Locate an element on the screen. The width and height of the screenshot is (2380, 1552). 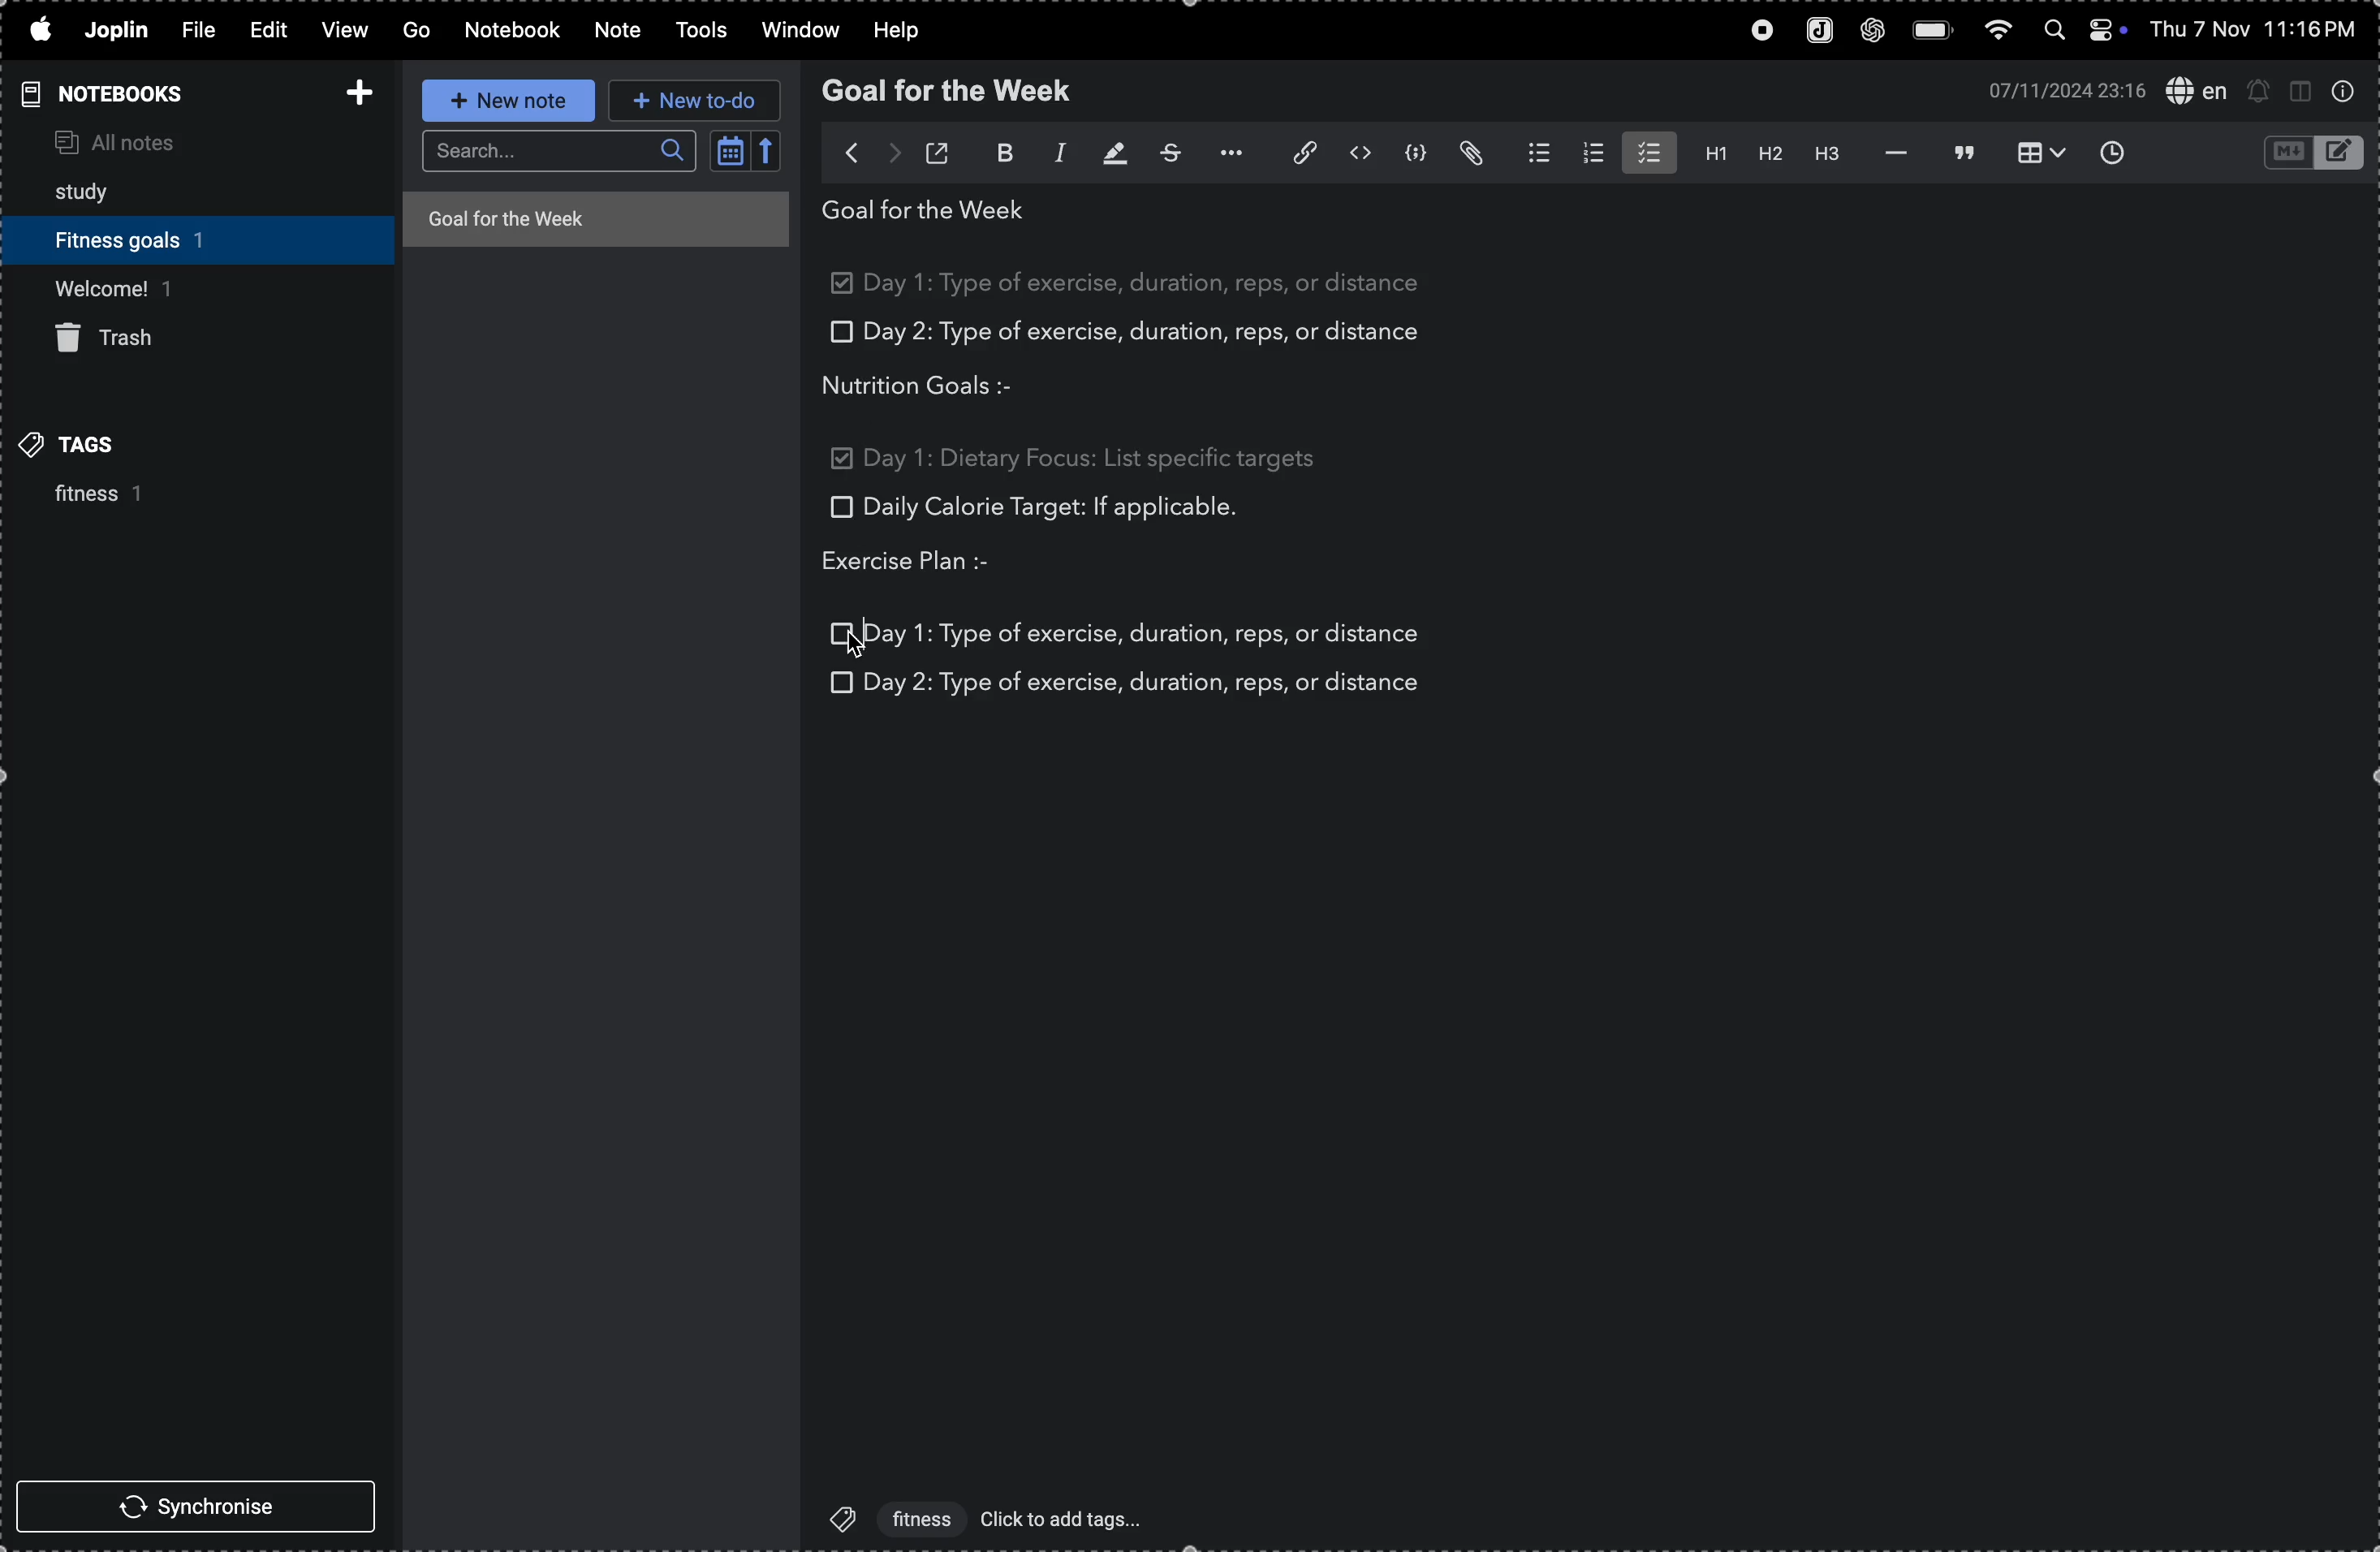
study is located at coordinates (97, 187).